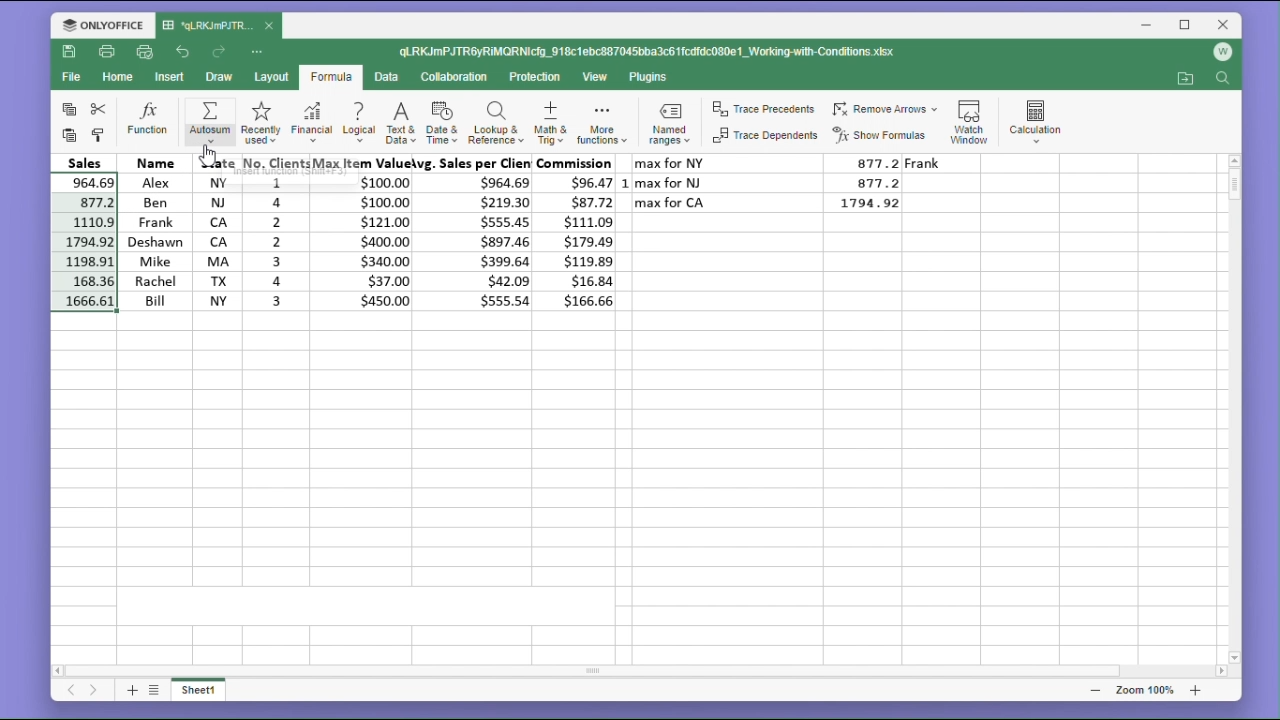 This screenshot has height=720, width=1280. What do you see at coordinates (102, 109) in the screenshot?
I see `cut` at bounding box center [102, 109].